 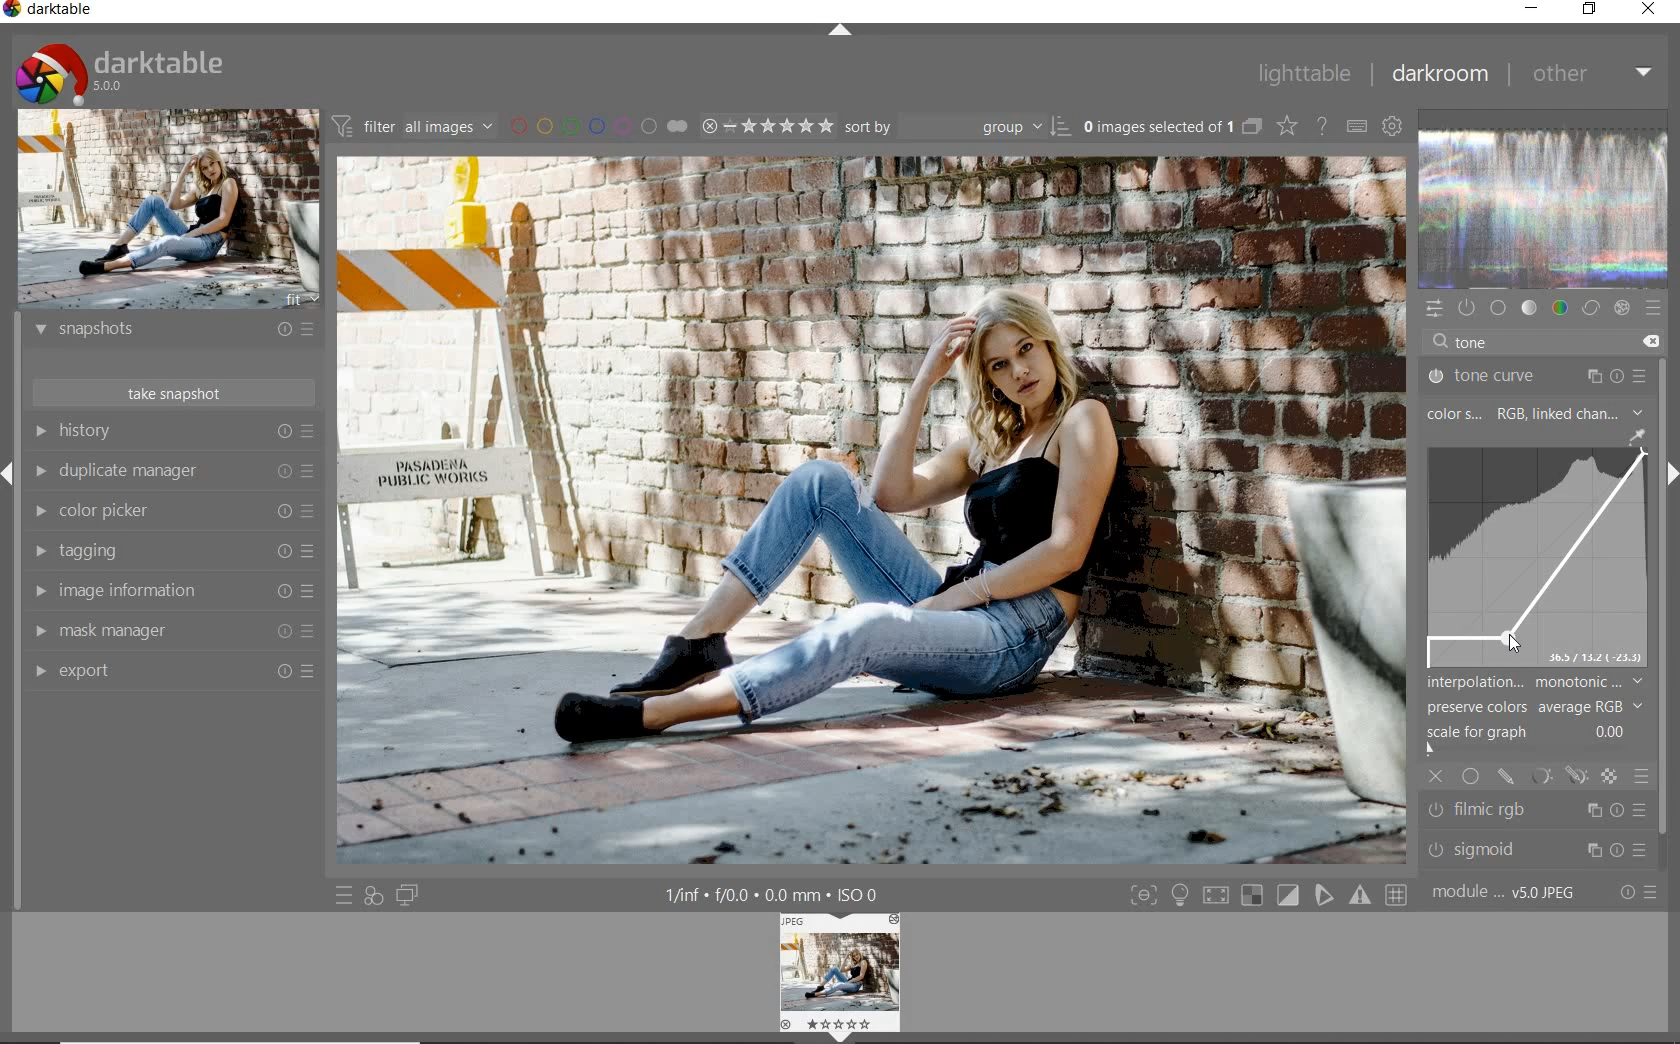 I want to click on image information, so click(x=172, y=591).